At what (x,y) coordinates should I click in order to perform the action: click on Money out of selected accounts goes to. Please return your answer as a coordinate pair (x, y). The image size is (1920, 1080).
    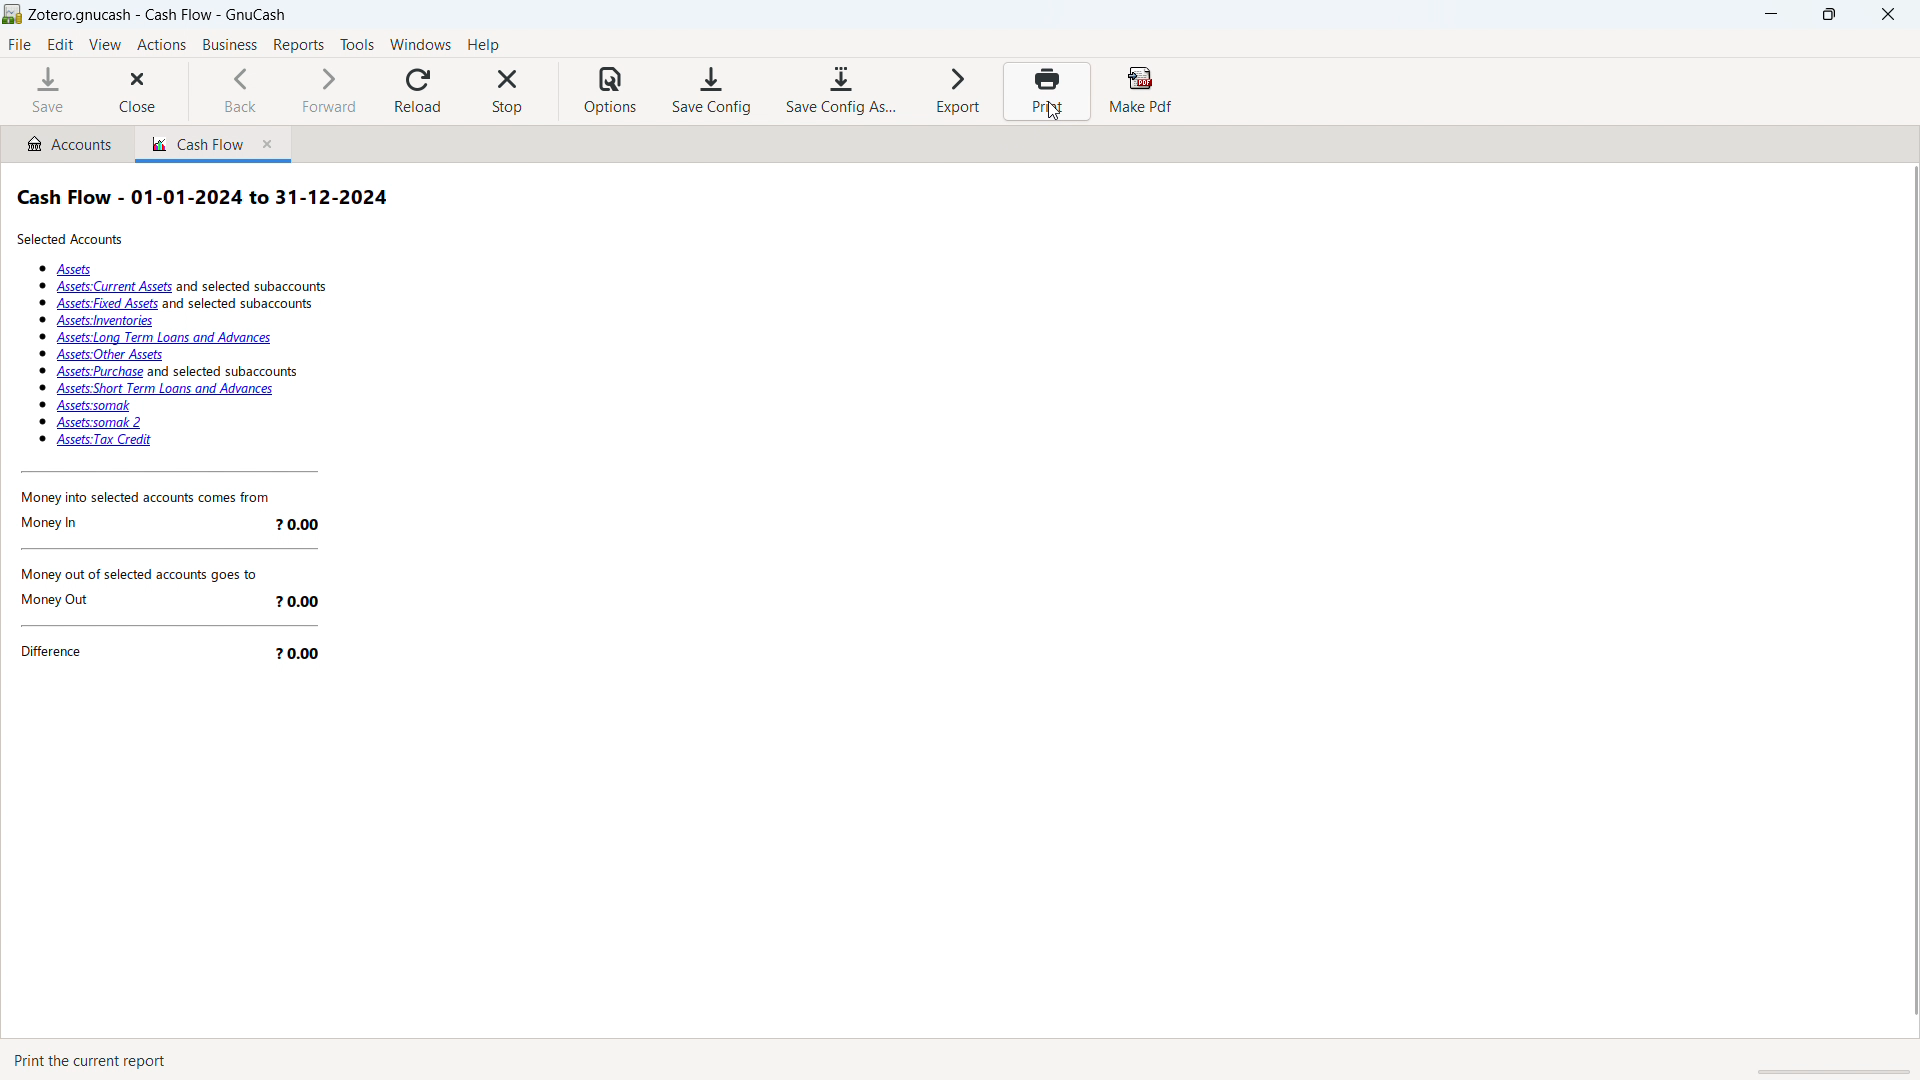
    Looking at the image, I should click on (170, 570).